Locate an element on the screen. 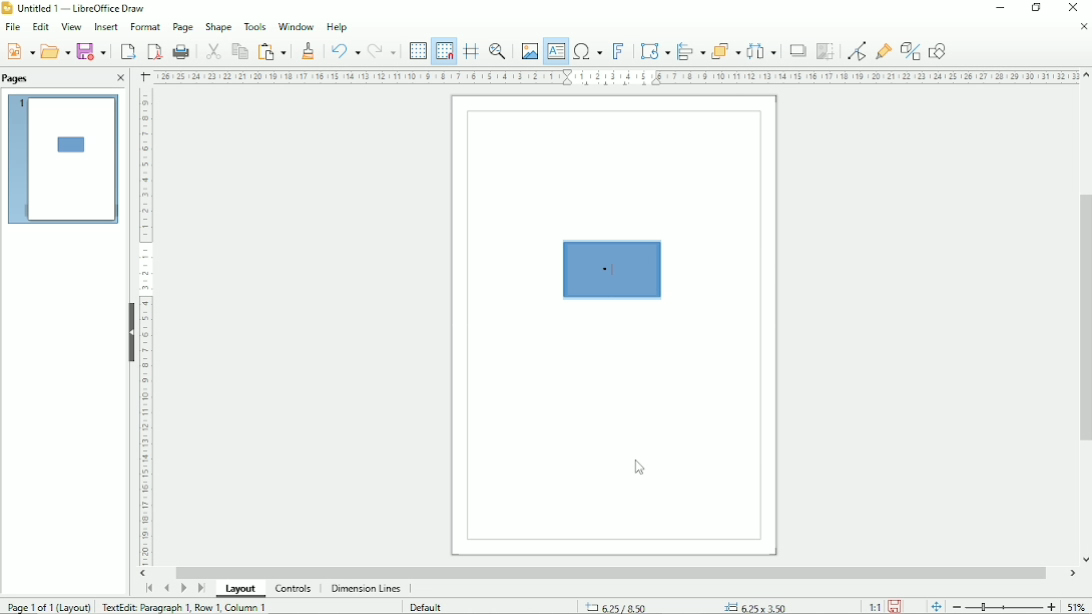 This screenshot has height=614, width=1092. Shadow is located at coordinates (797, 51).